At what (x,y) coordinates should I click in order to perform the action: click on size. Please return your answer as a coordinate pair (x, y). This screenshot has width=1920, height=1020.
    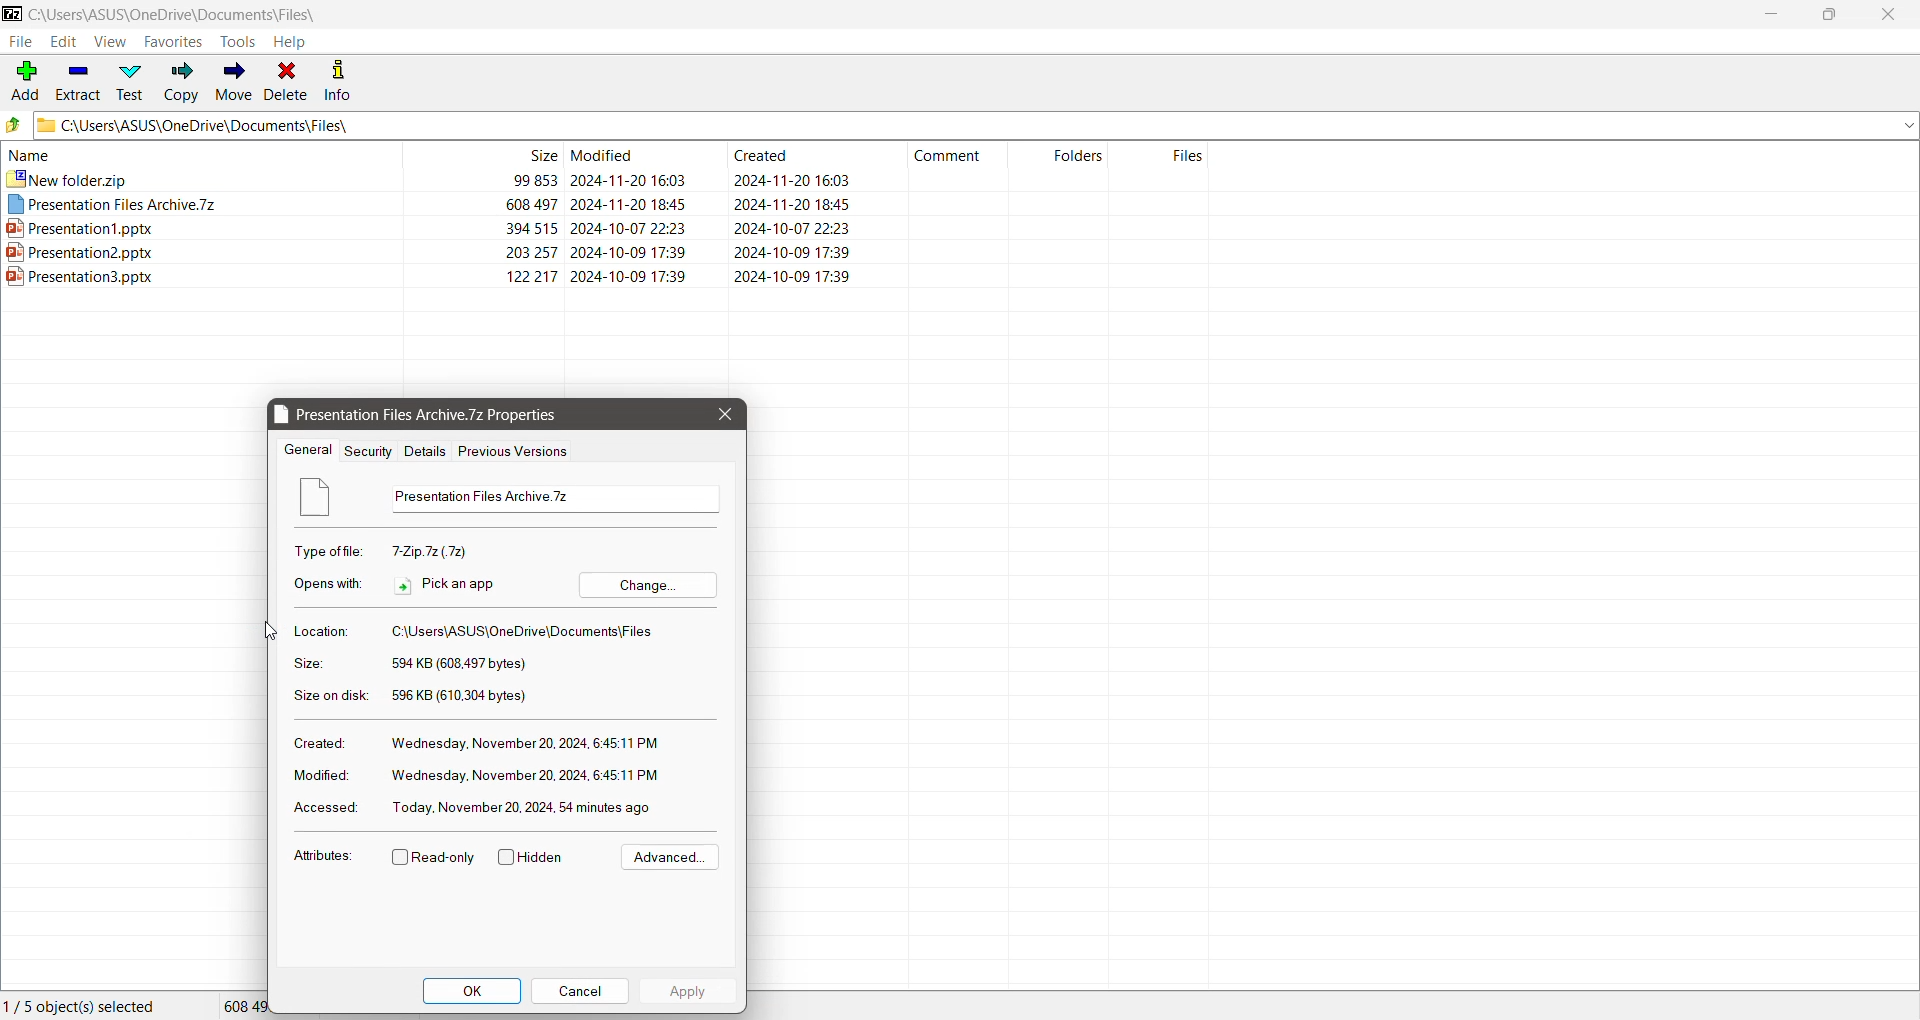
    Looking at the image, I should click on (481, 155).